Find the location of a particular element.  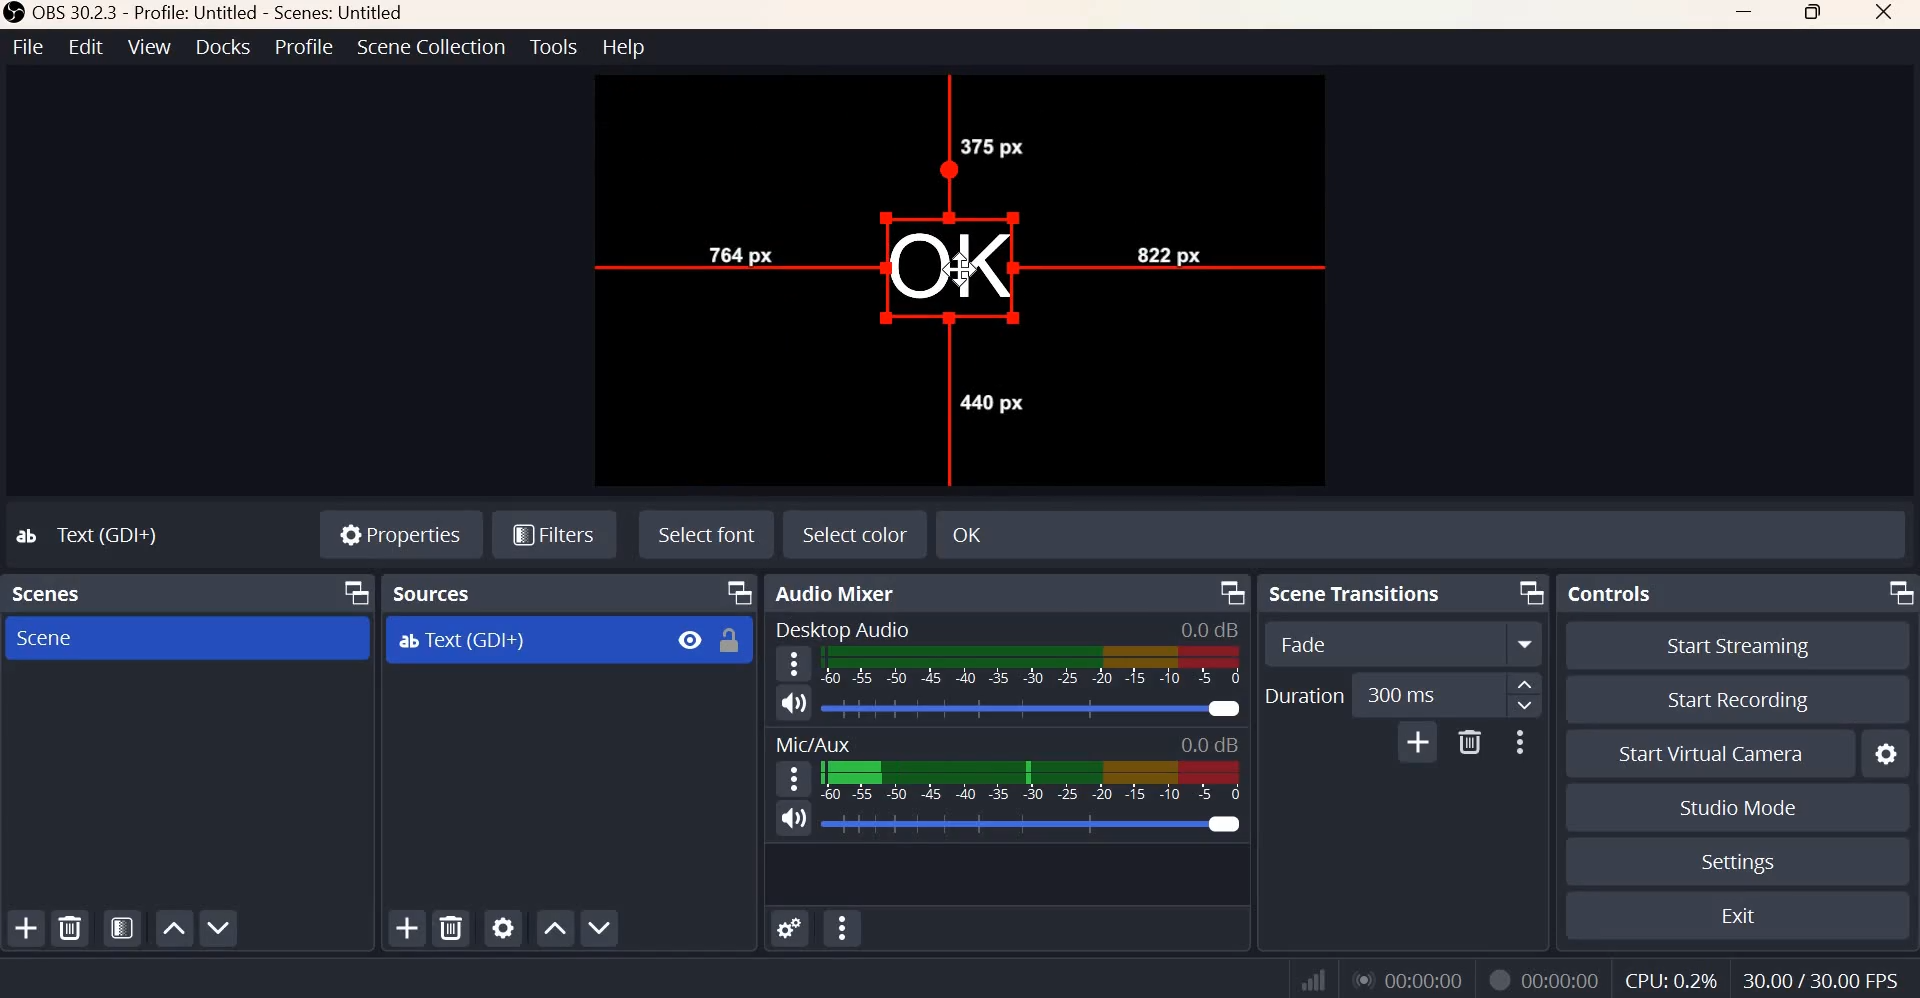

Recording Status Icon is located at coordinates (1499, 981).